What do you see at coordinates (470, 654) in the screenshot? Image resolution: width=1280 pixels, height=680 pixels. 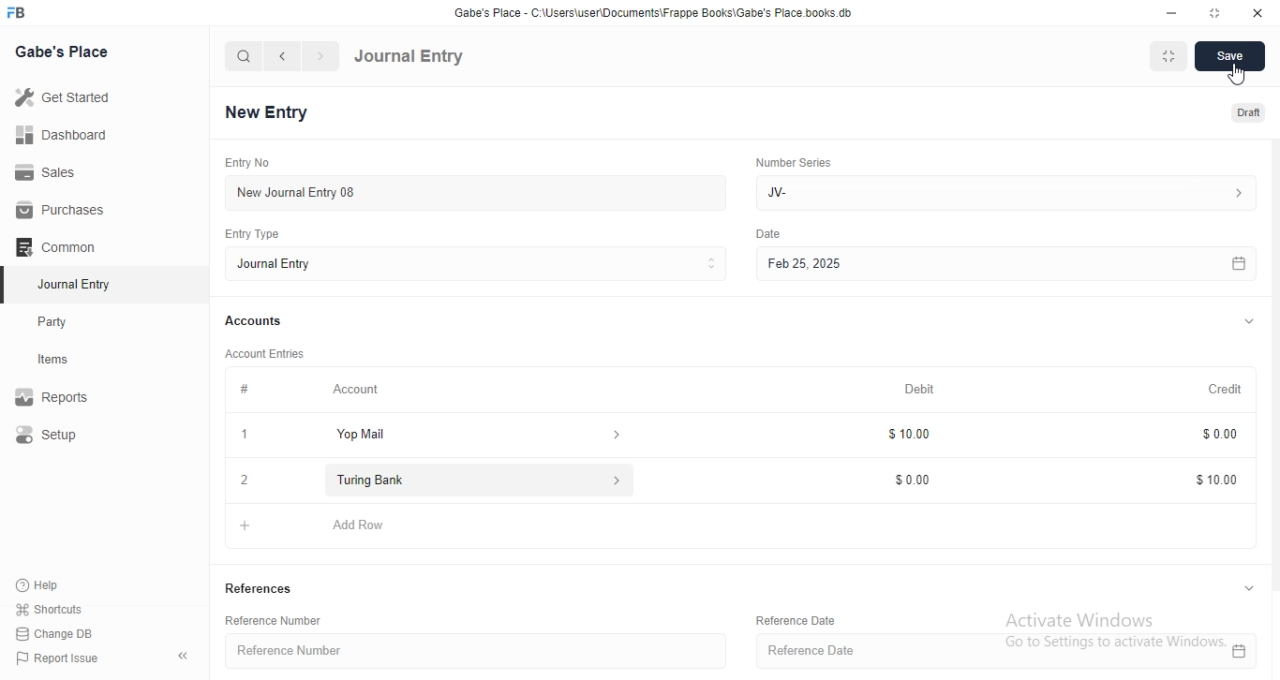 I see `Reference Number` at bounding box center [470, 654].